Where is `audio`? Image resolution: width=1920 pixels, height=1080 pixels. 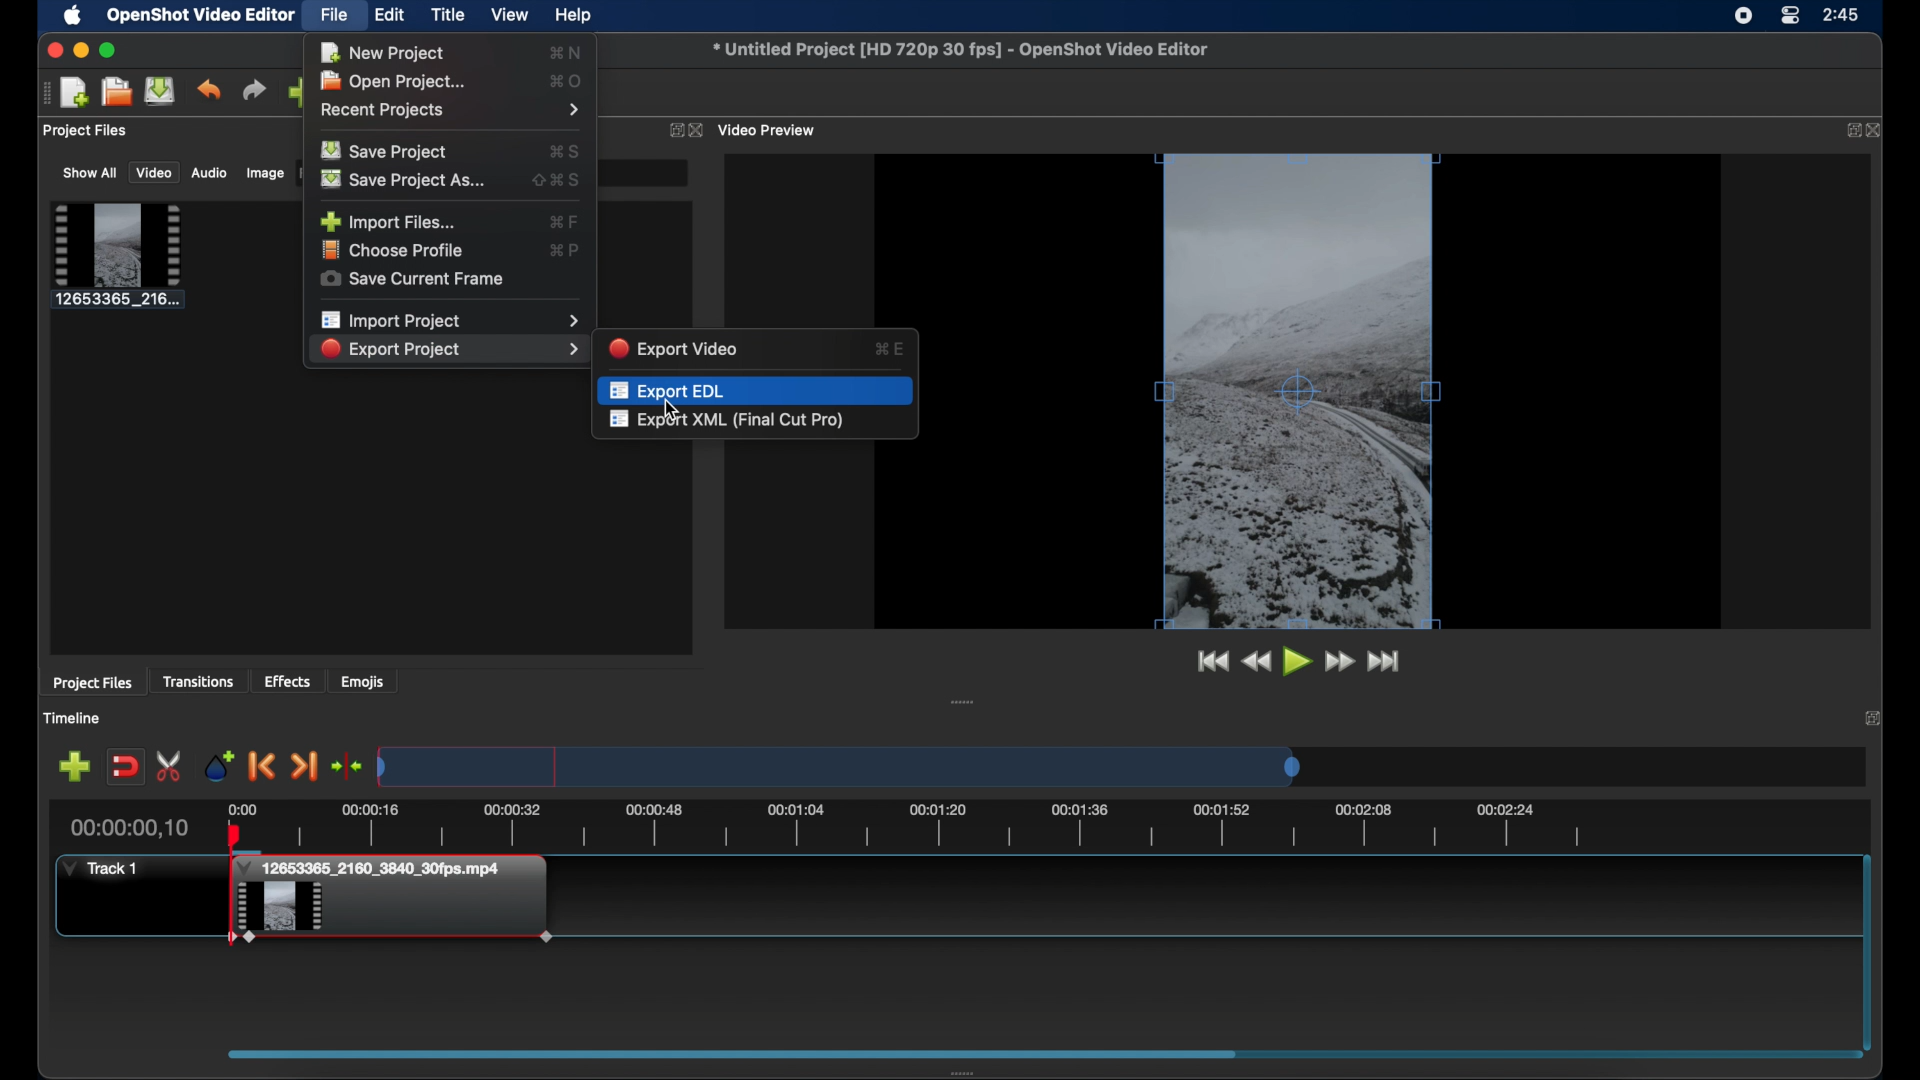 audio is located at coordinates (210, 174).